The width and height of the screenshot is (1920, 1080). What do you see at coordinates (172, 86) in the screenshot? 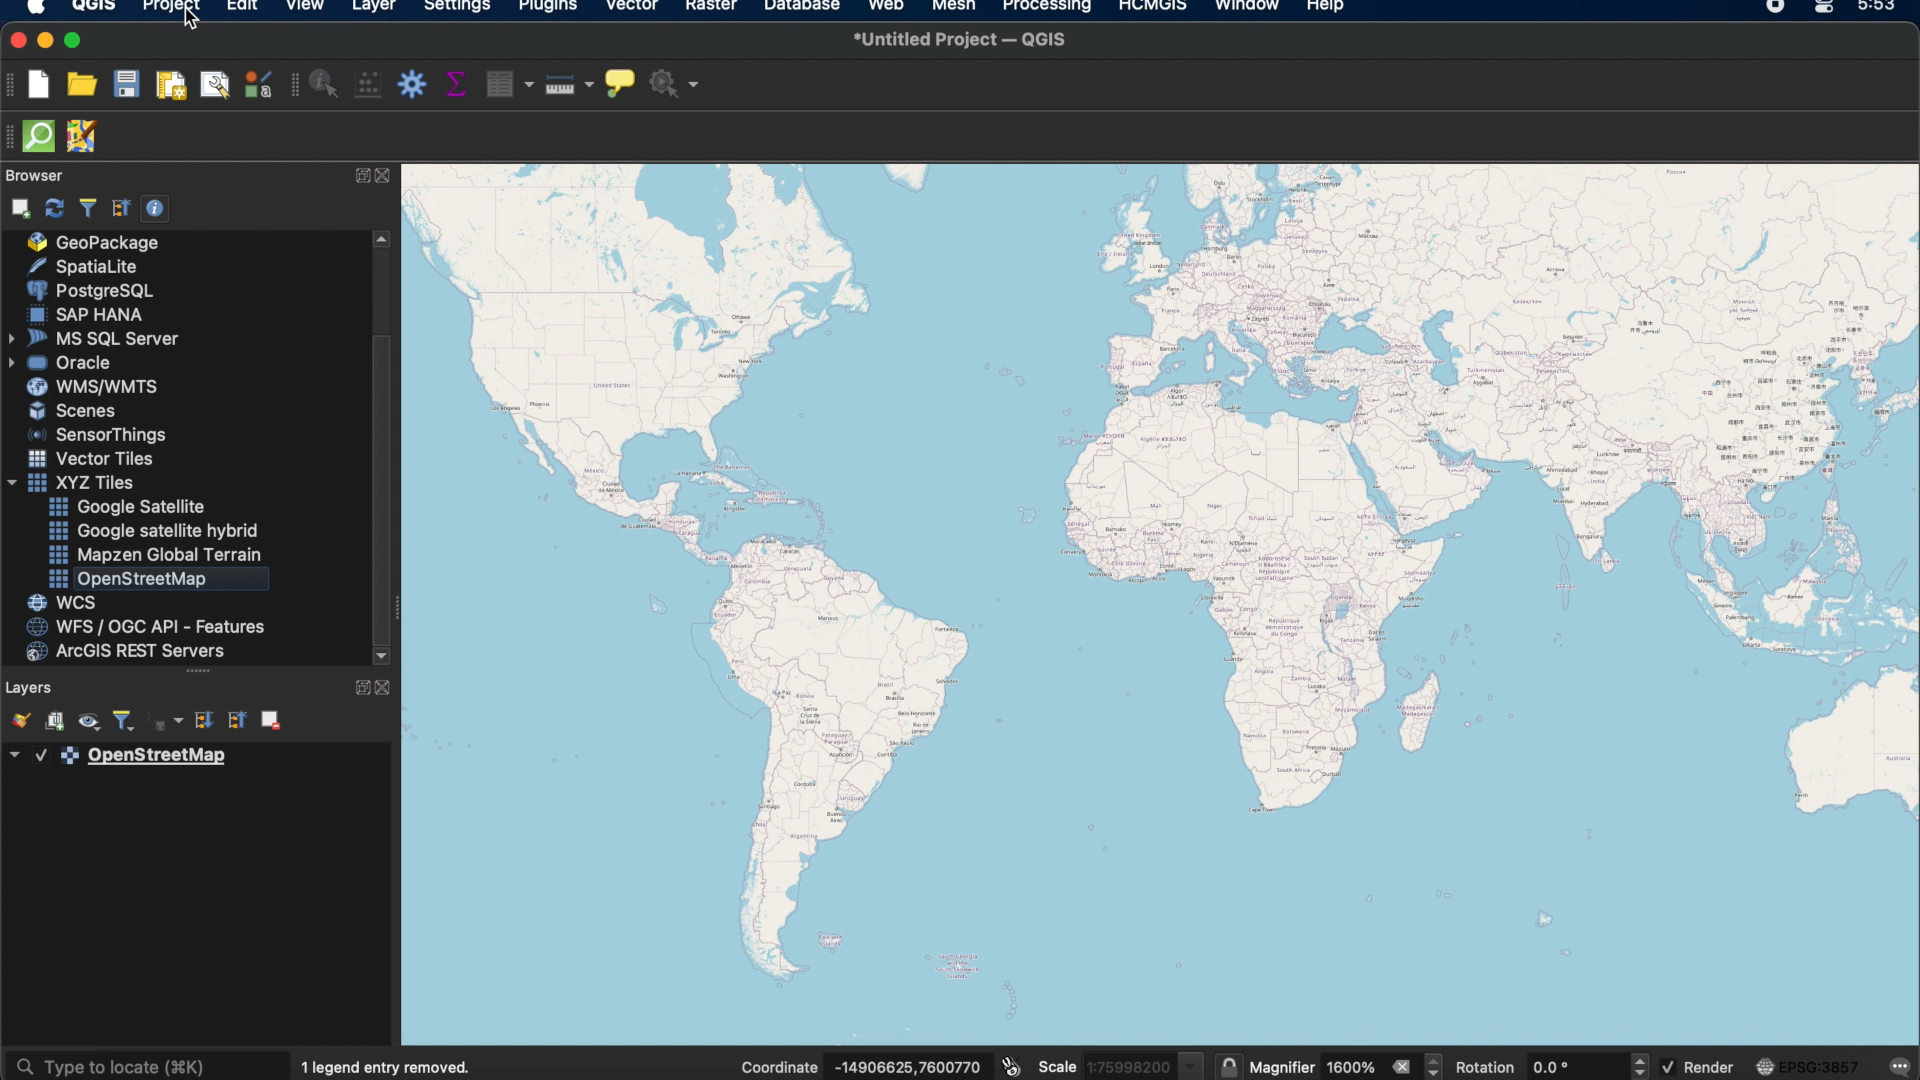
I see `new print layout` at bounding box center [172, 86].